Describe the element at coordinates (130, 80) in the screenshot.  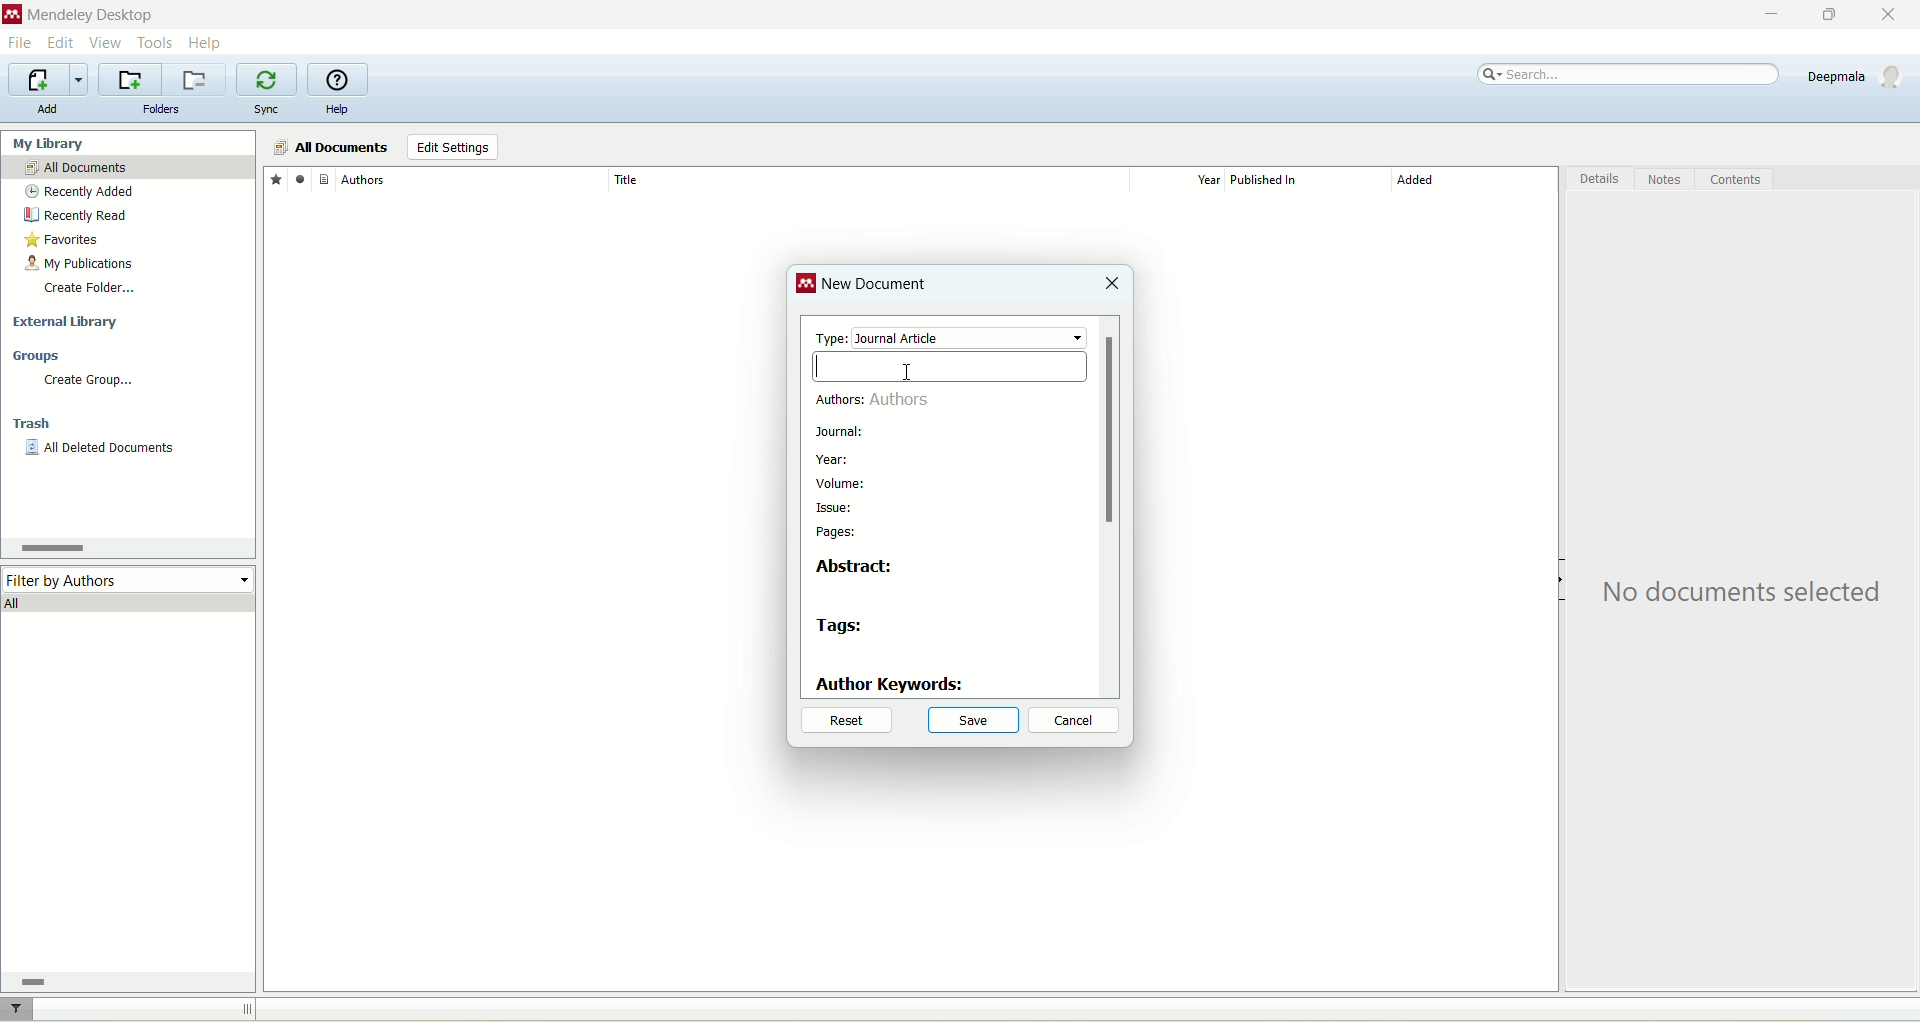
I see `create a new folder` at that location.